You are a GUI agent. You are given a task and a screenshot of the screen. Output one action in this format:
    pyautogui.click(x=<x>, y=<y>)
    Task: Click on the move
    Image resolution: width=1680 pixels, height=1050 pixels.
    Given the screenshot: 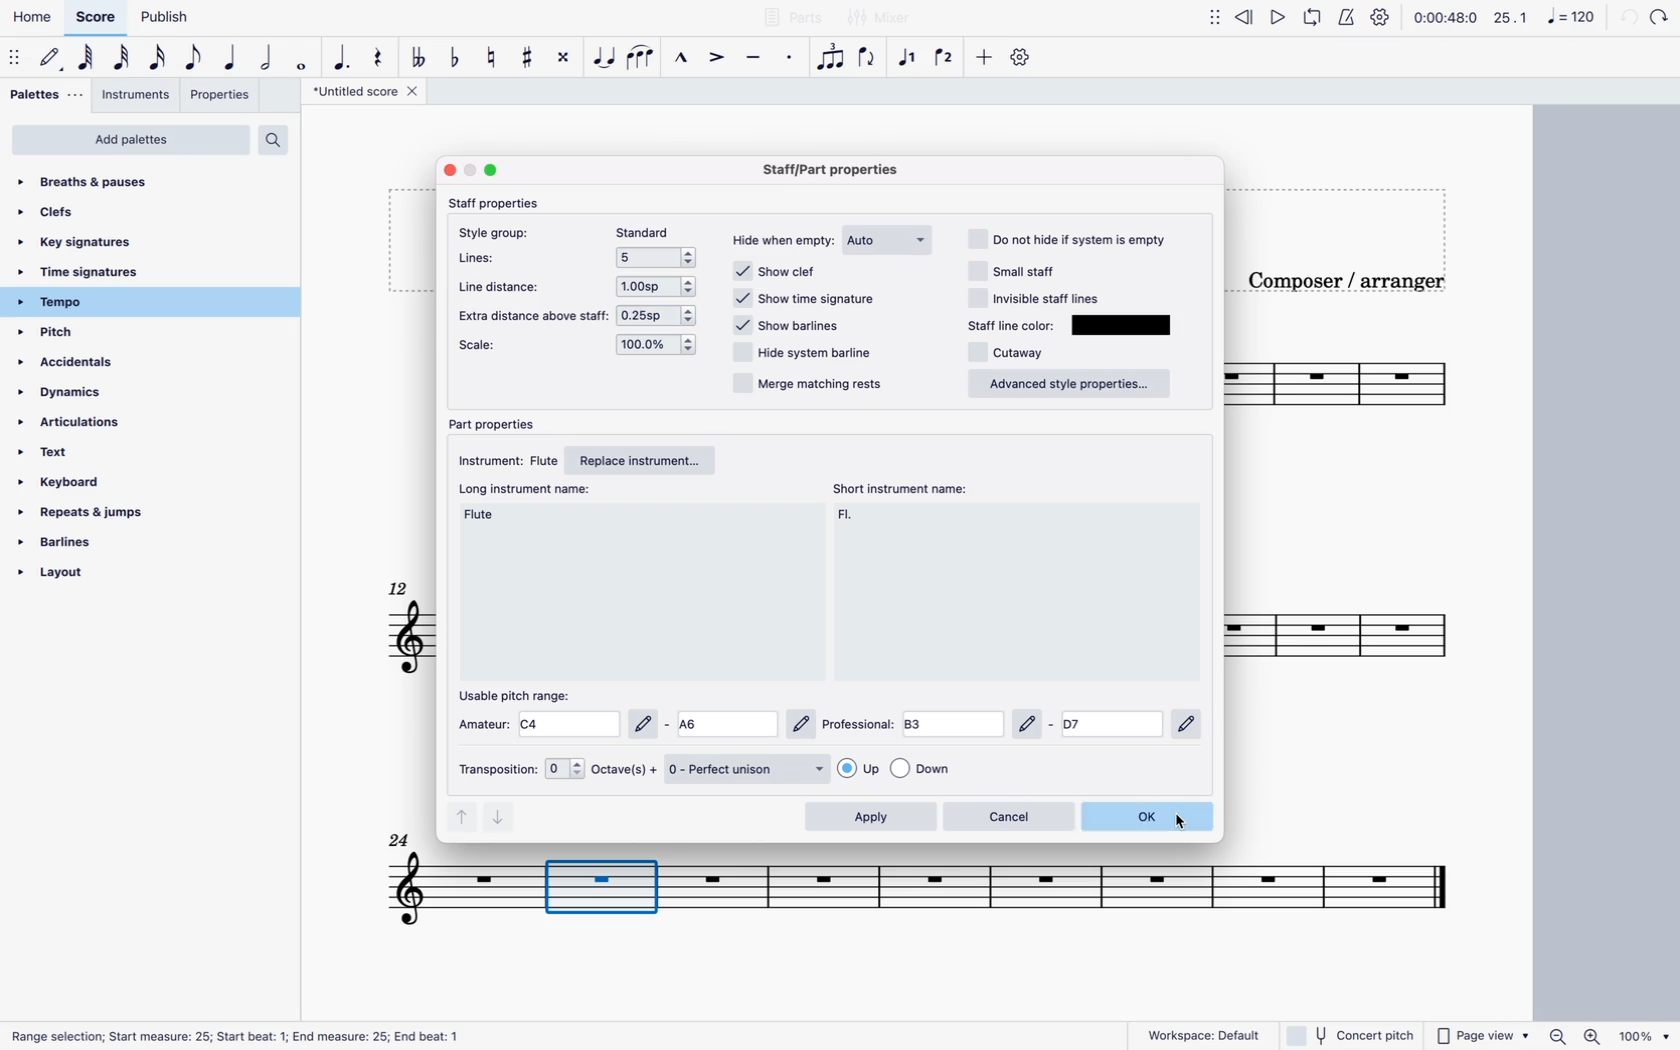 What is the action you would take?
    pyautogui.click(x=1210, y=17)
    